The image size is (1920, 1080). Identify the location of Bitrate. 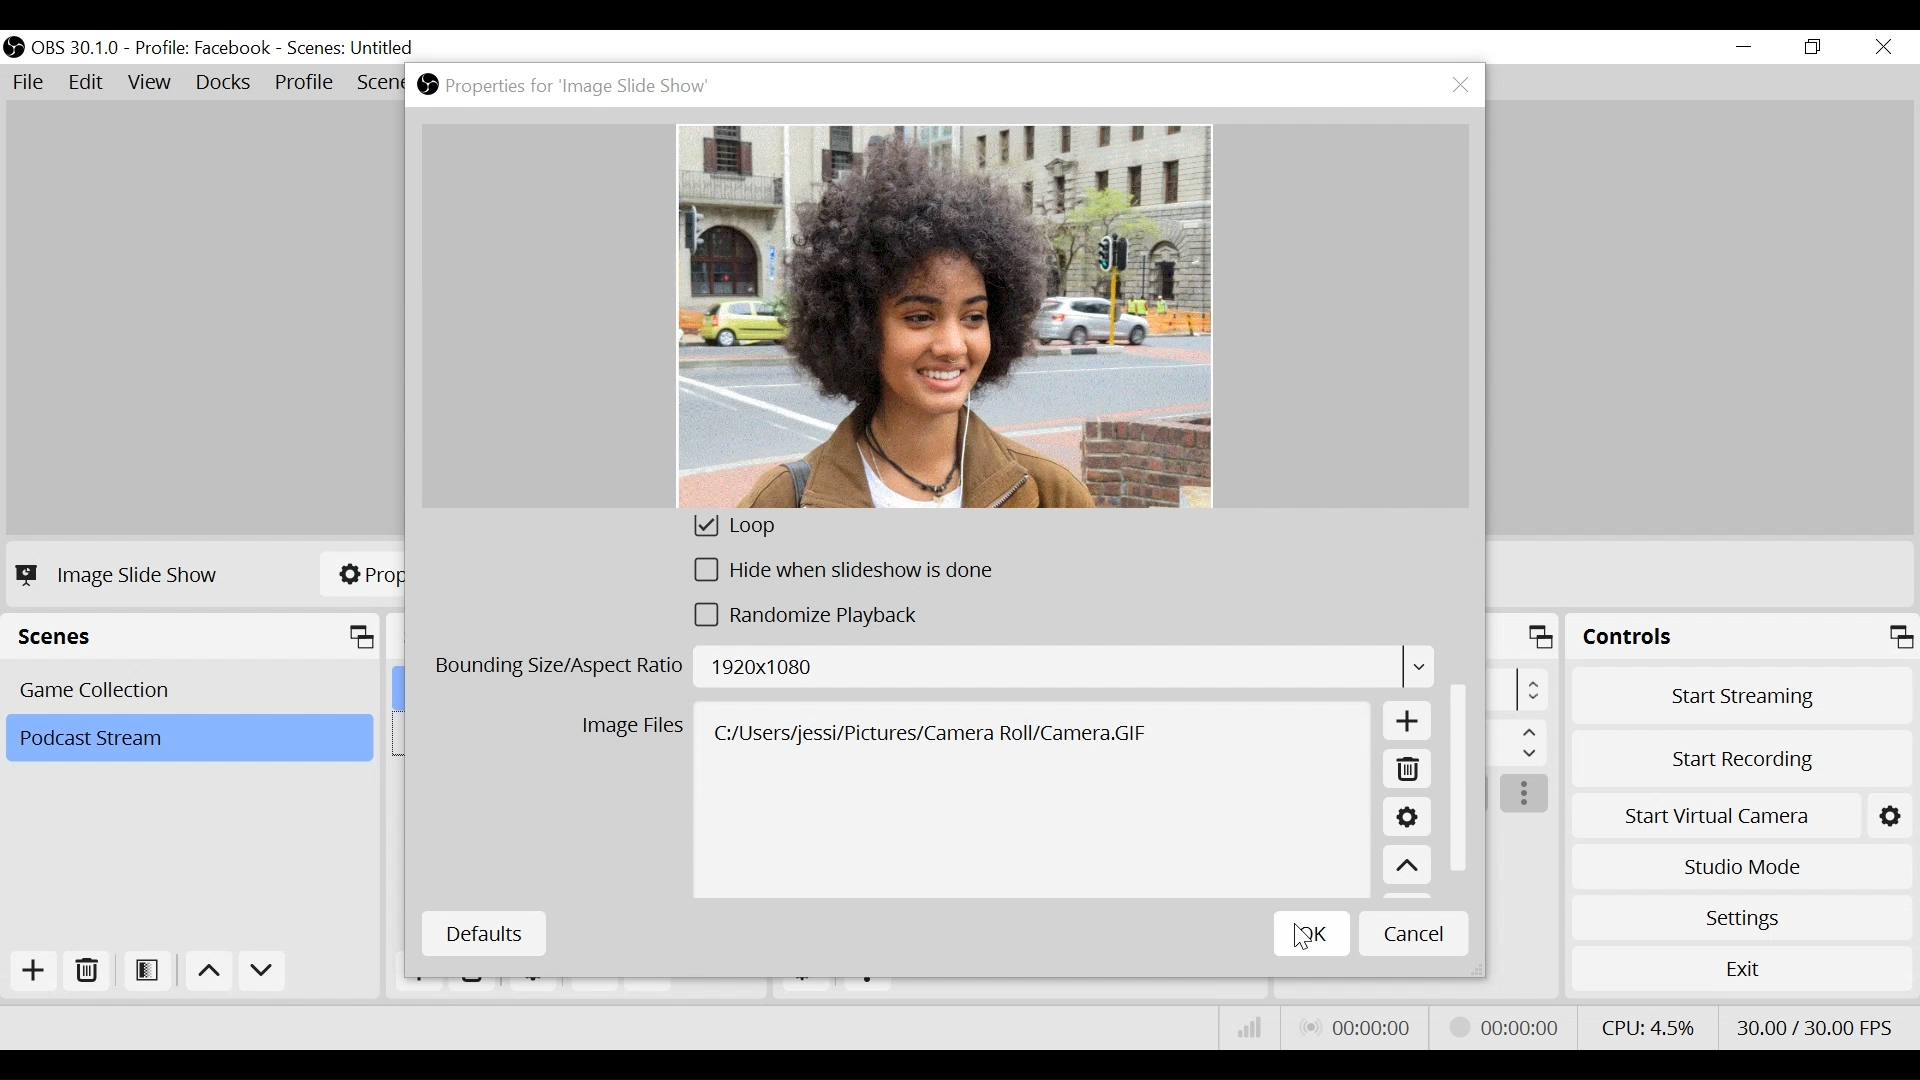
(1250, 1028).